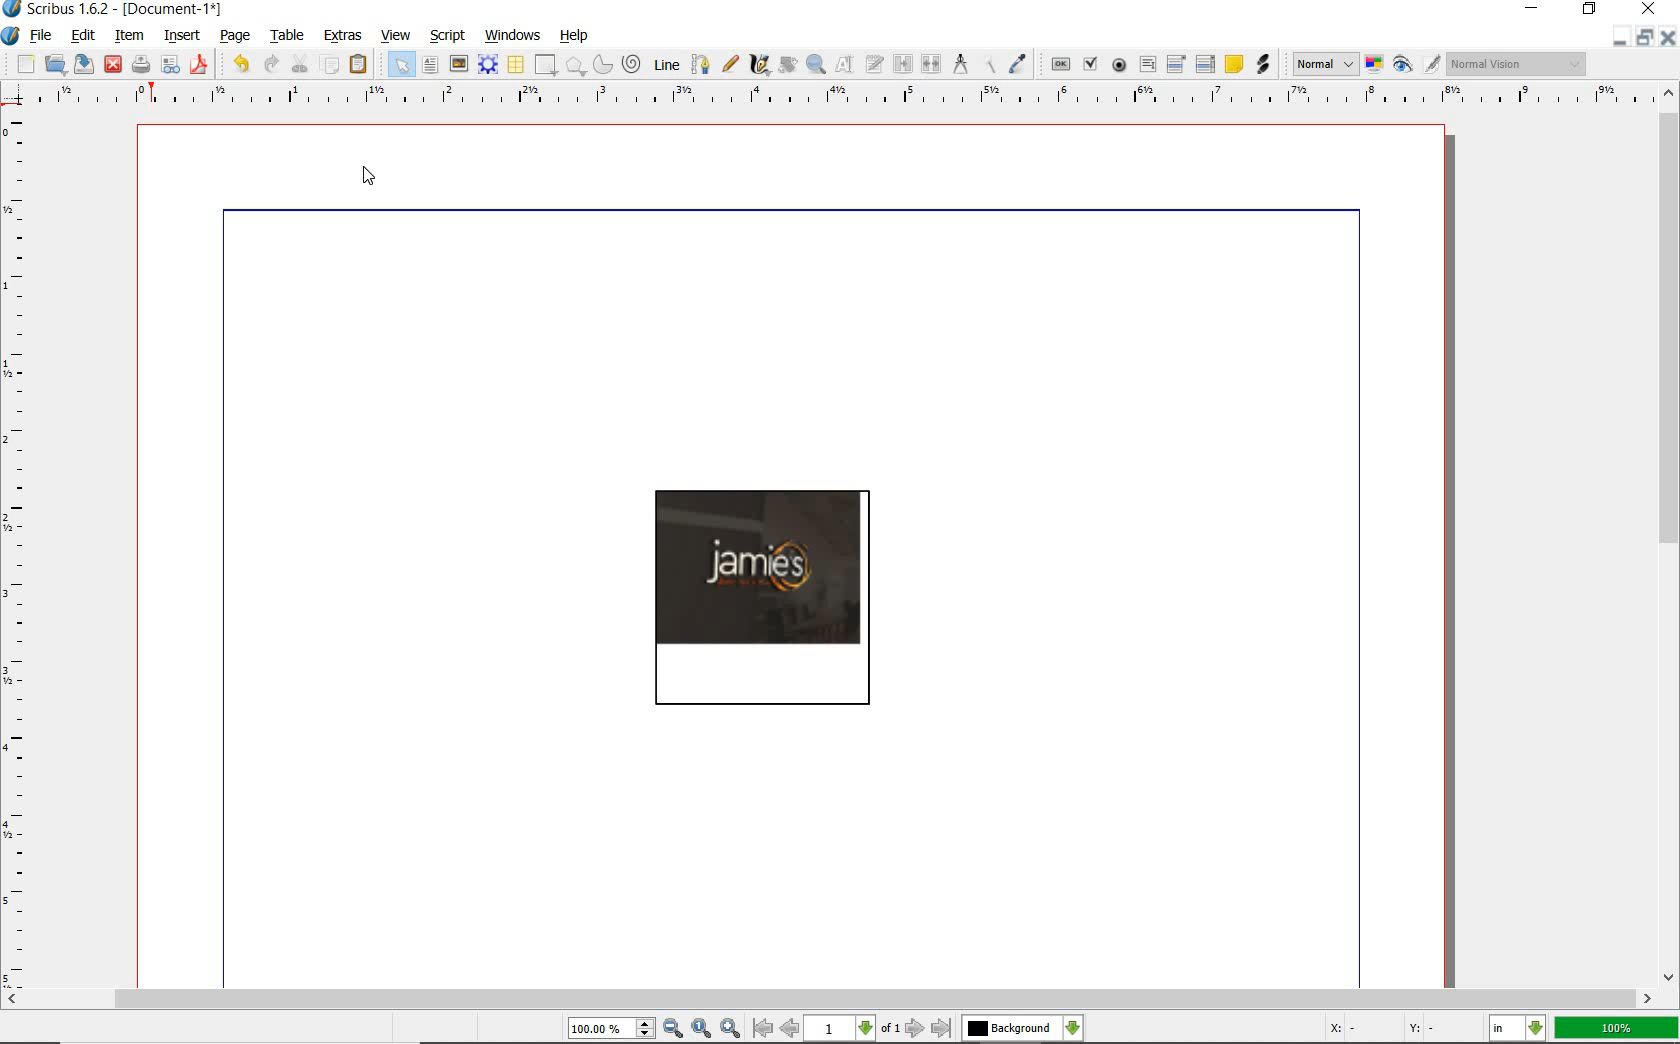 The width and height of the screenshot is (1680, 1044). Describe the element at coordinates (573, 36) in the screenshot. I see `help` at that location.